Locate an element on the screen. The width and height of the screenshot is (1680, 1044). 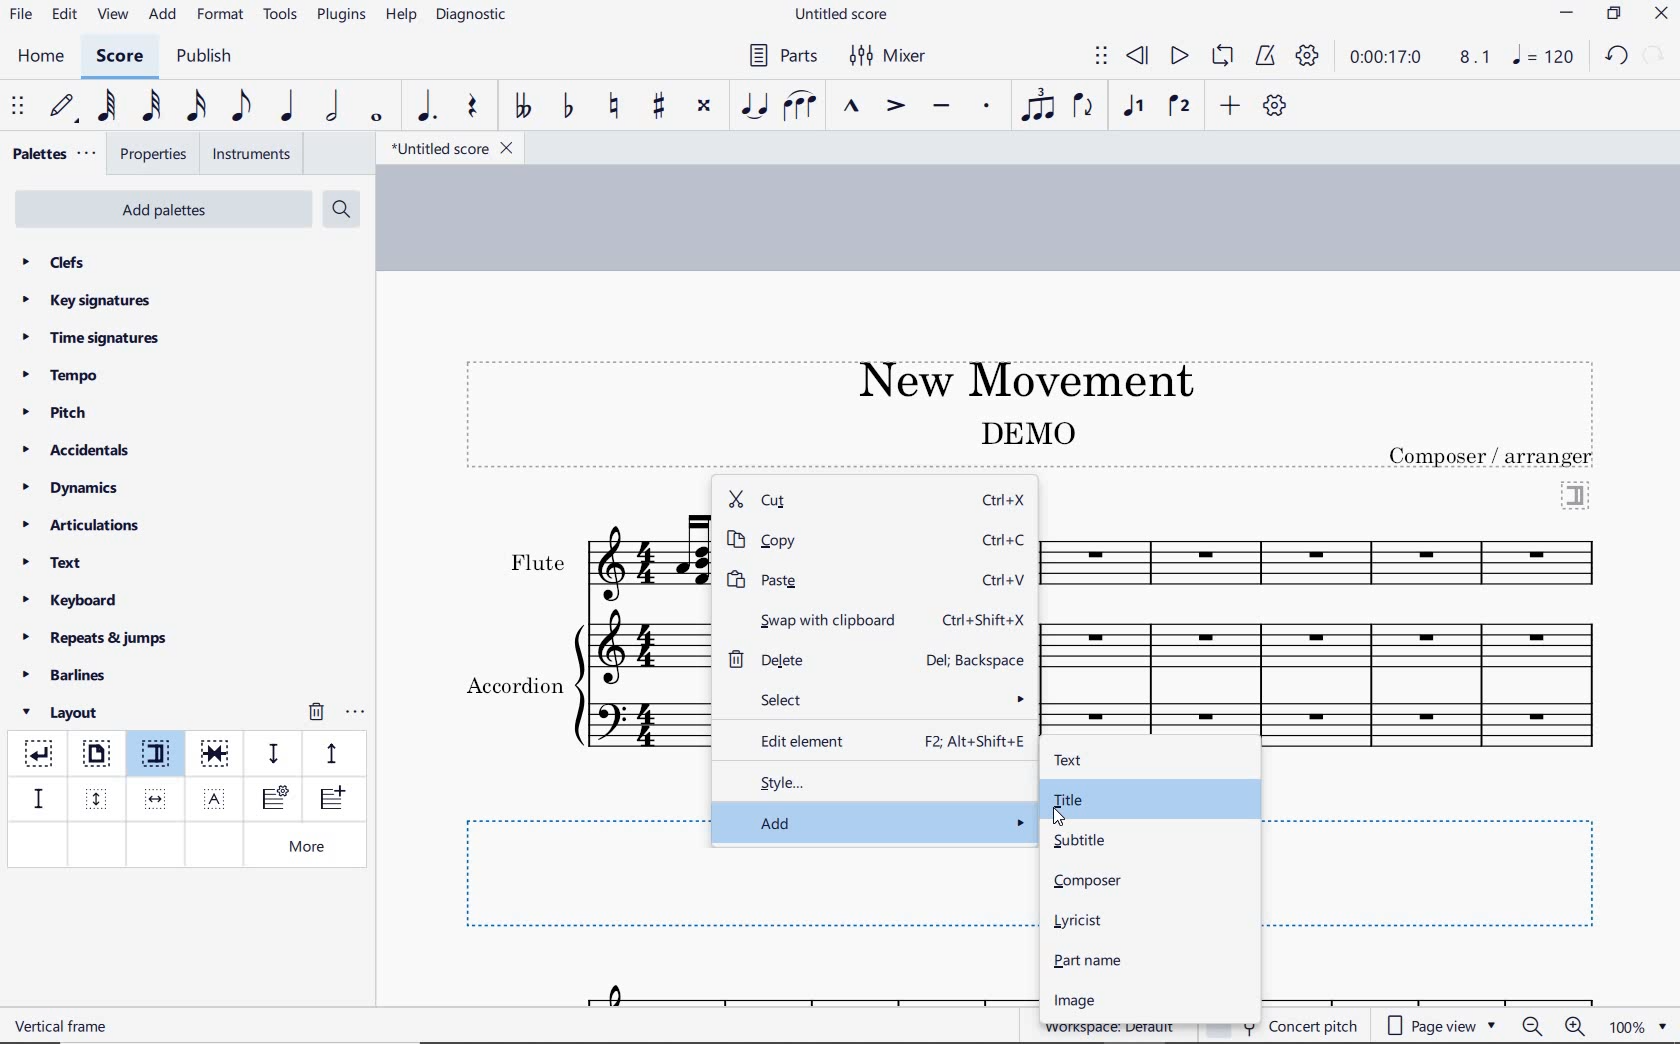
plugins is located at coordinates (341, 16).